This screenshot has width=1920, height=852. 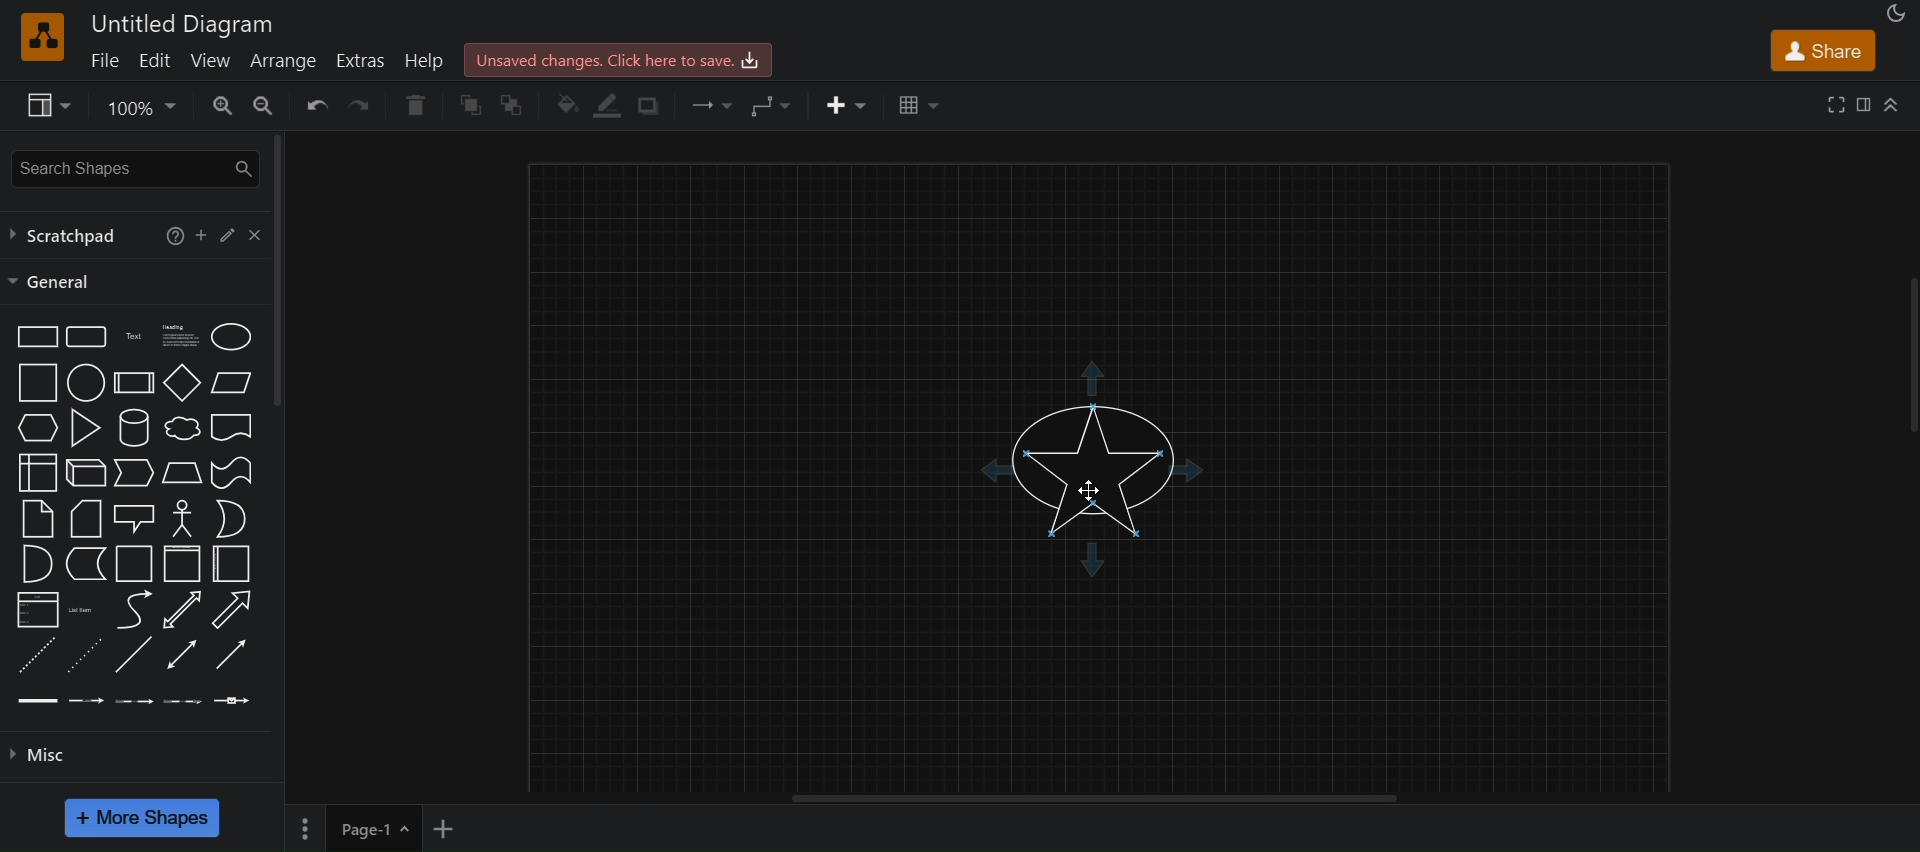 What do you see at coordinates (181, 472) in the screenshot?
I see `trapezoid` at bounding box center [181, 472].